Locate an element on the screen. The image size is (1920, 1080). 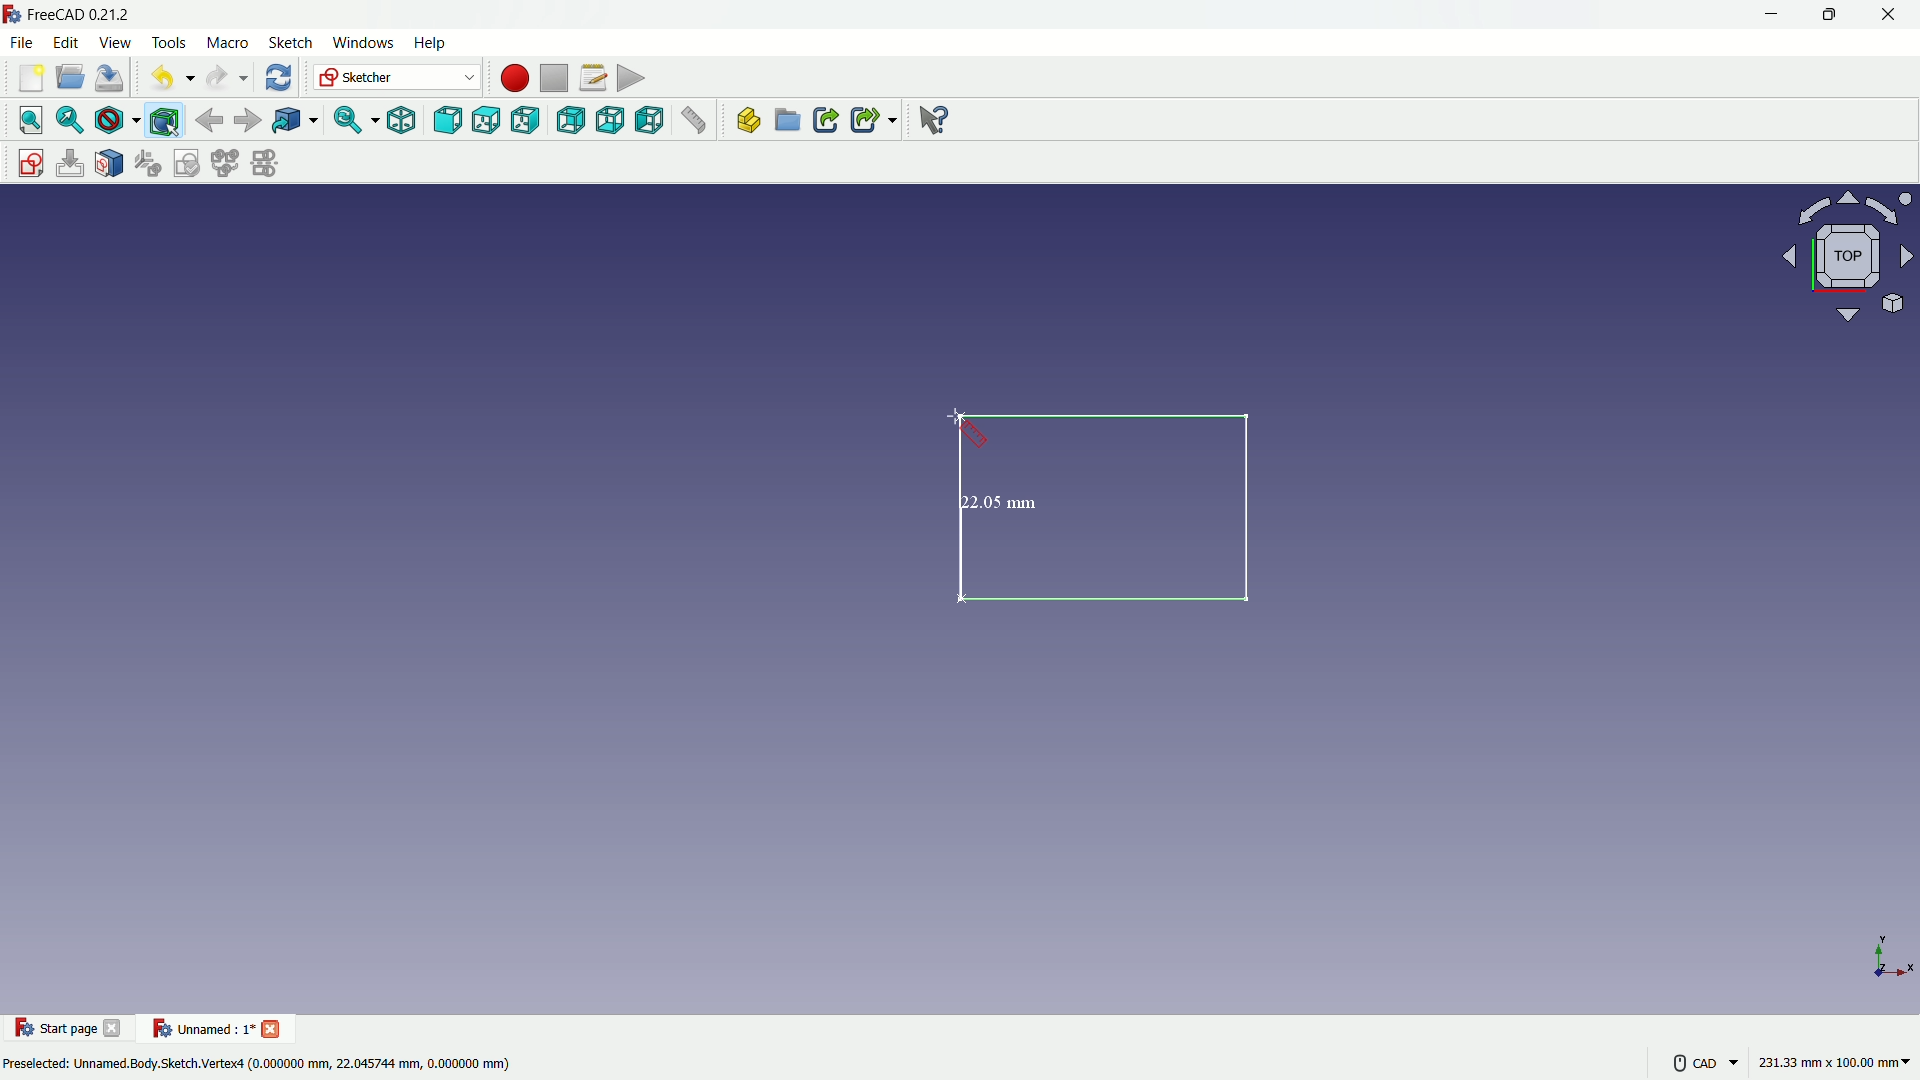
map sketch to face is located at coordinates (110, 163).